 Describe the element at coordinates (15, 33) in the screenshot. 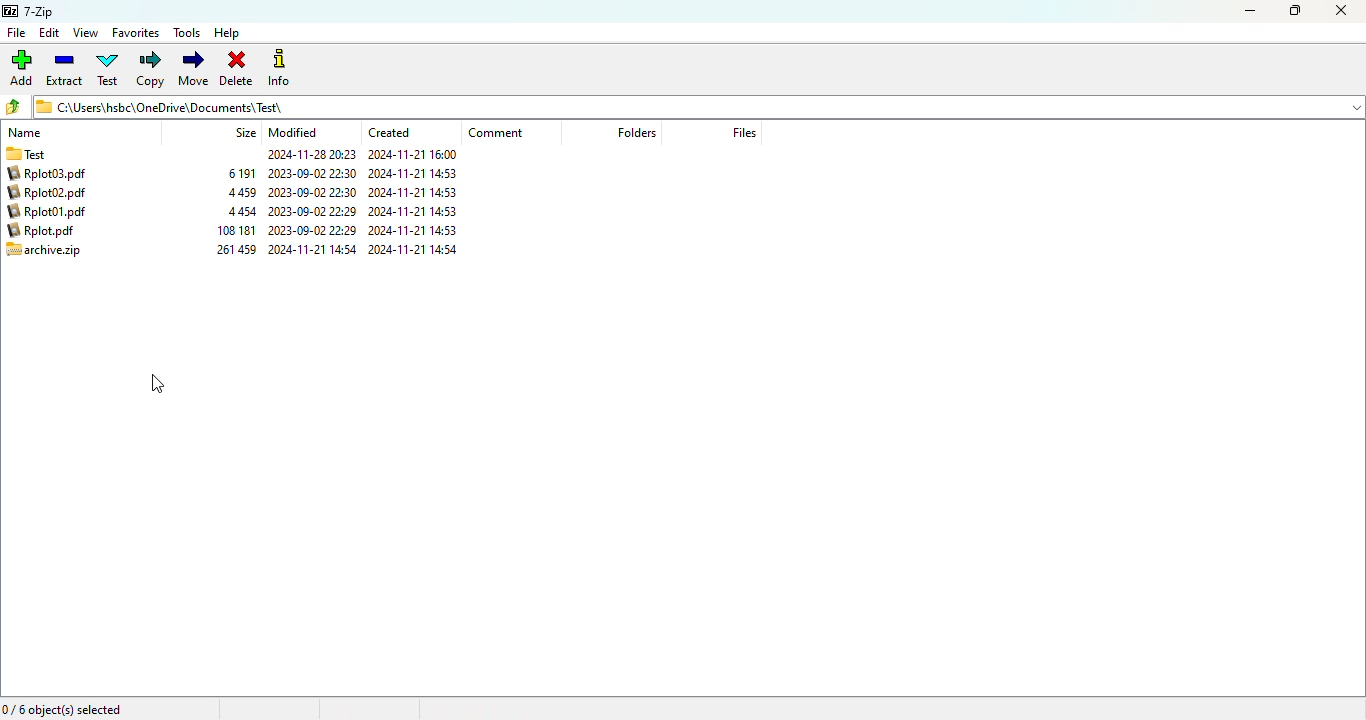

I see `file` at that location.